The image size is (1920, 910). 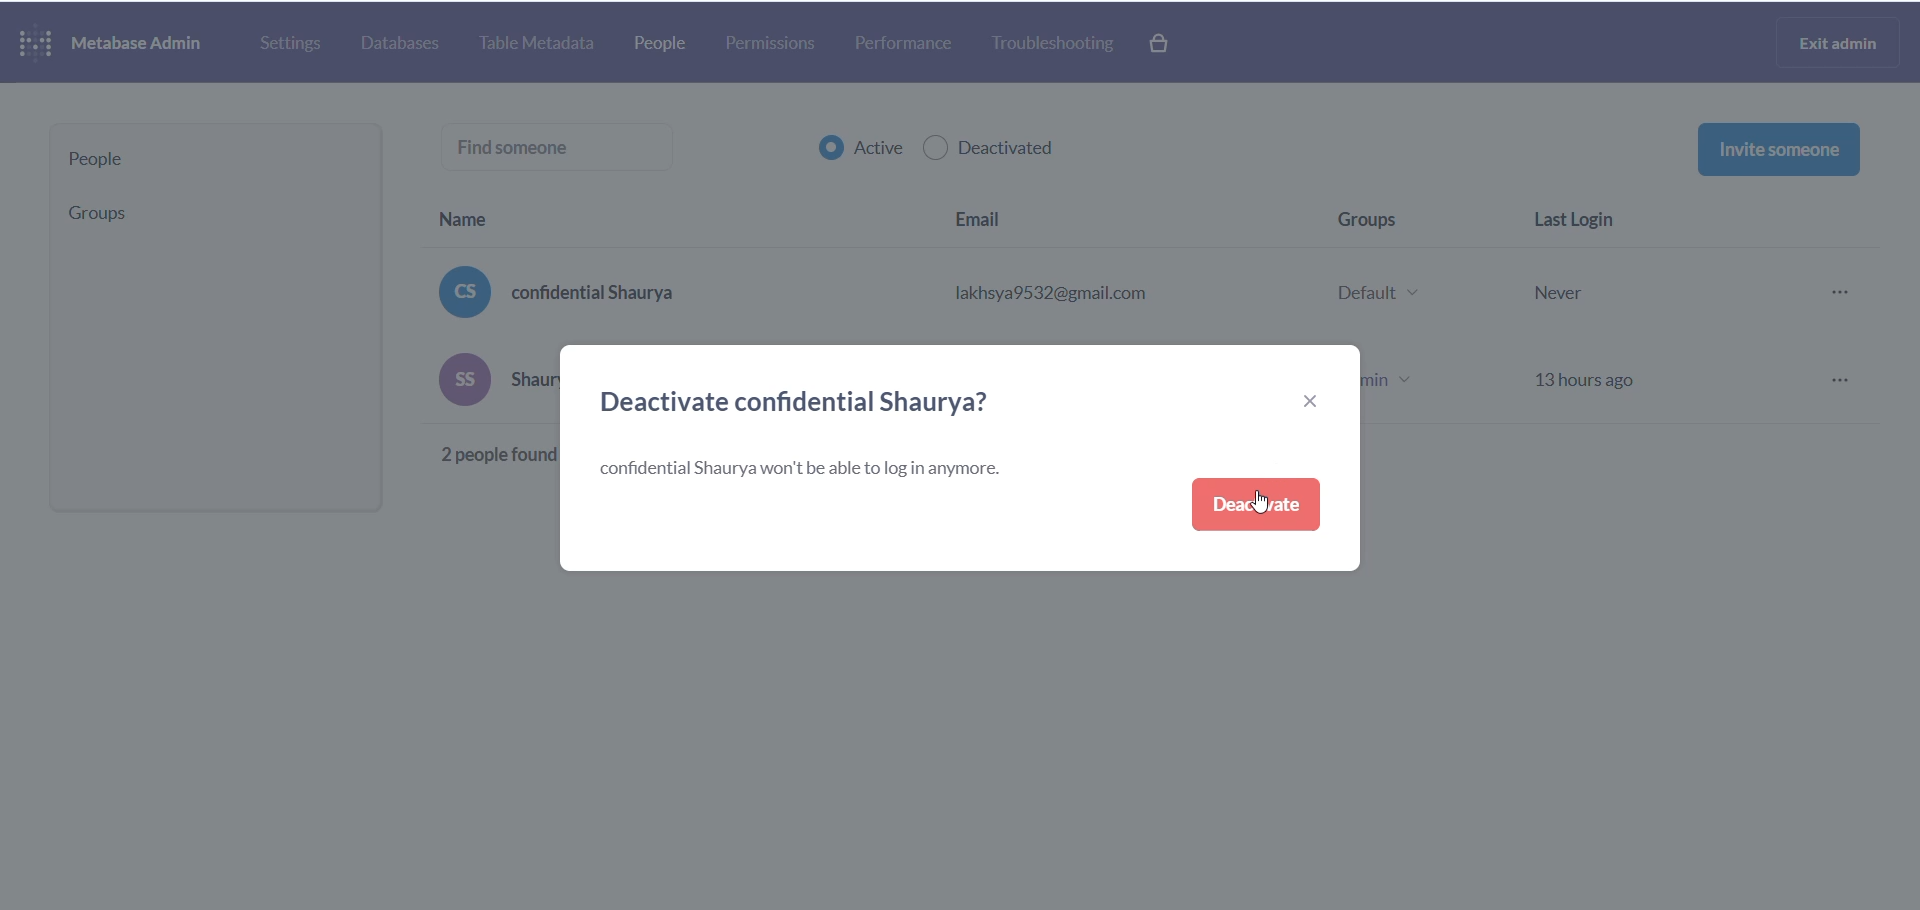 What do you see at coordinates (191, 219) in the screenshot?
I see `group` at bounding box center [191, 219].